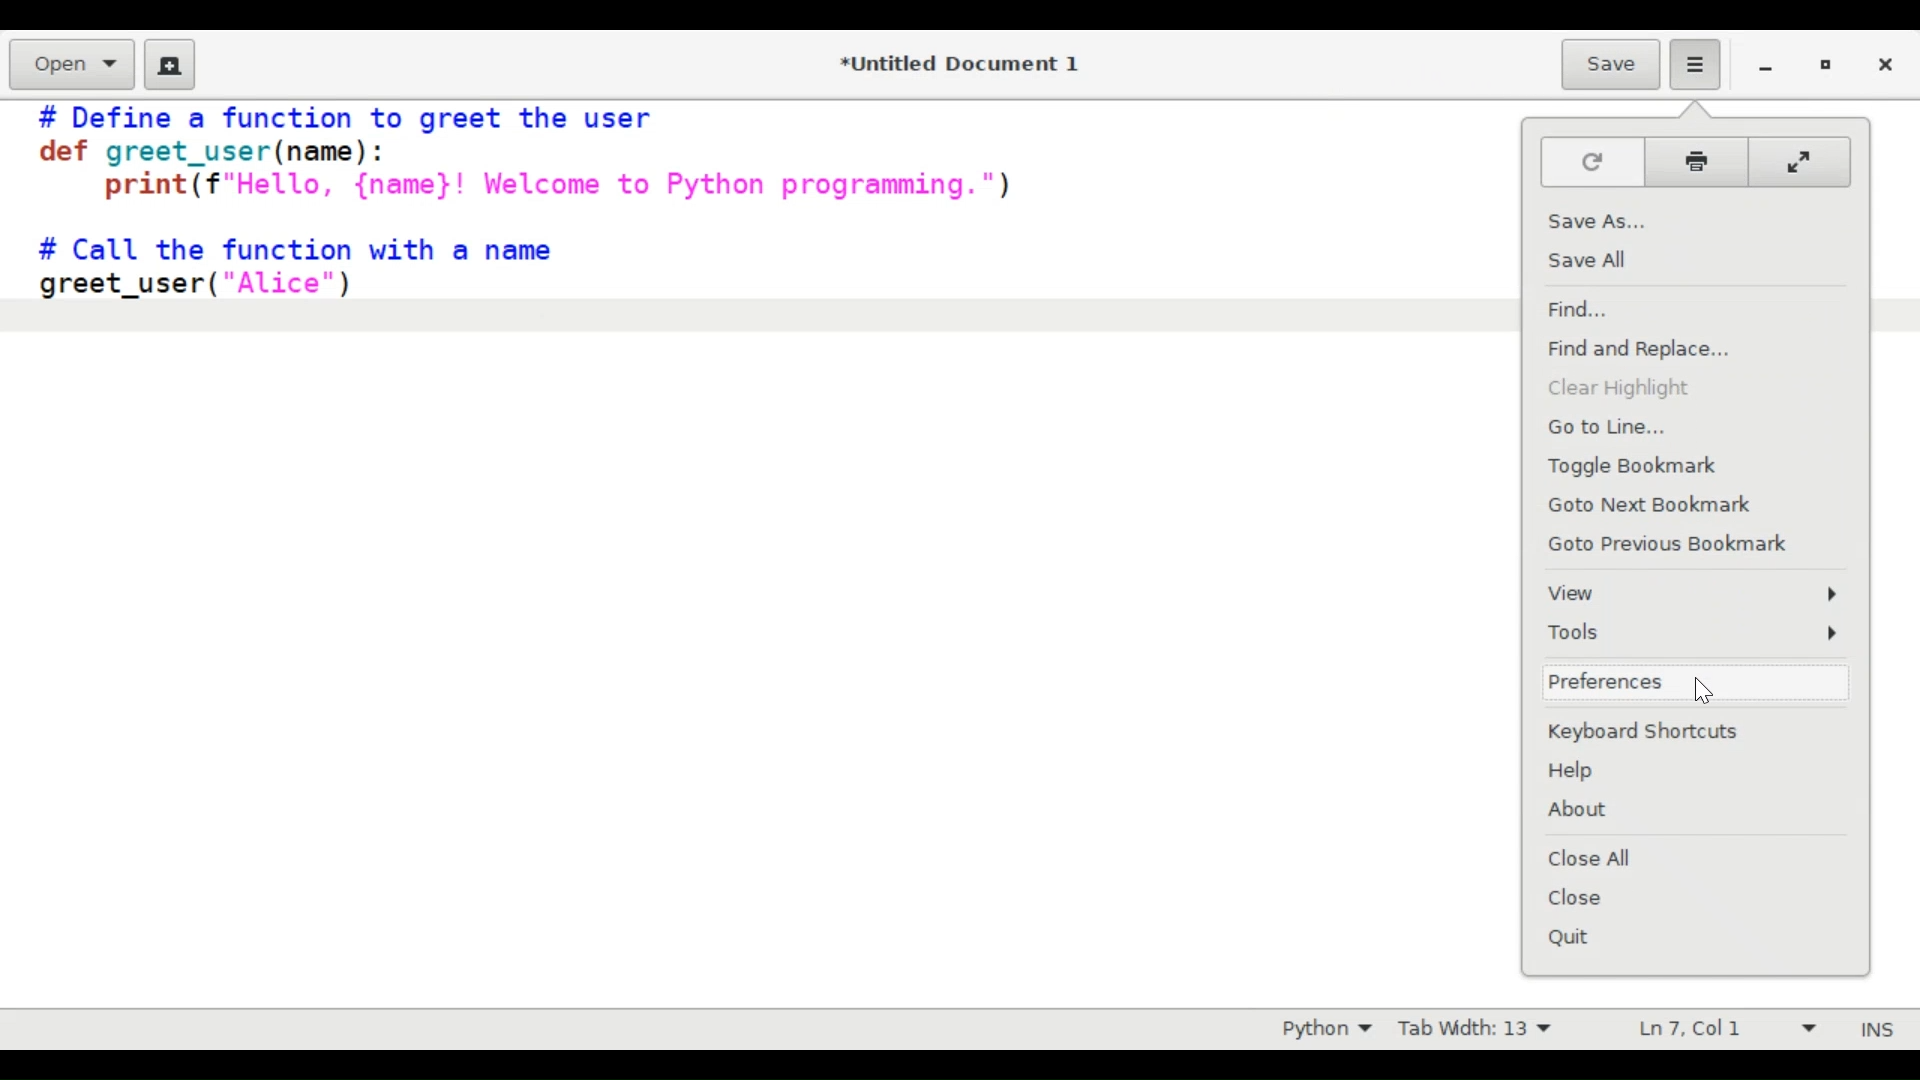 The height and width of the screenshot is (1080, 1920). I want to click on Restore, so click(1824, 65).